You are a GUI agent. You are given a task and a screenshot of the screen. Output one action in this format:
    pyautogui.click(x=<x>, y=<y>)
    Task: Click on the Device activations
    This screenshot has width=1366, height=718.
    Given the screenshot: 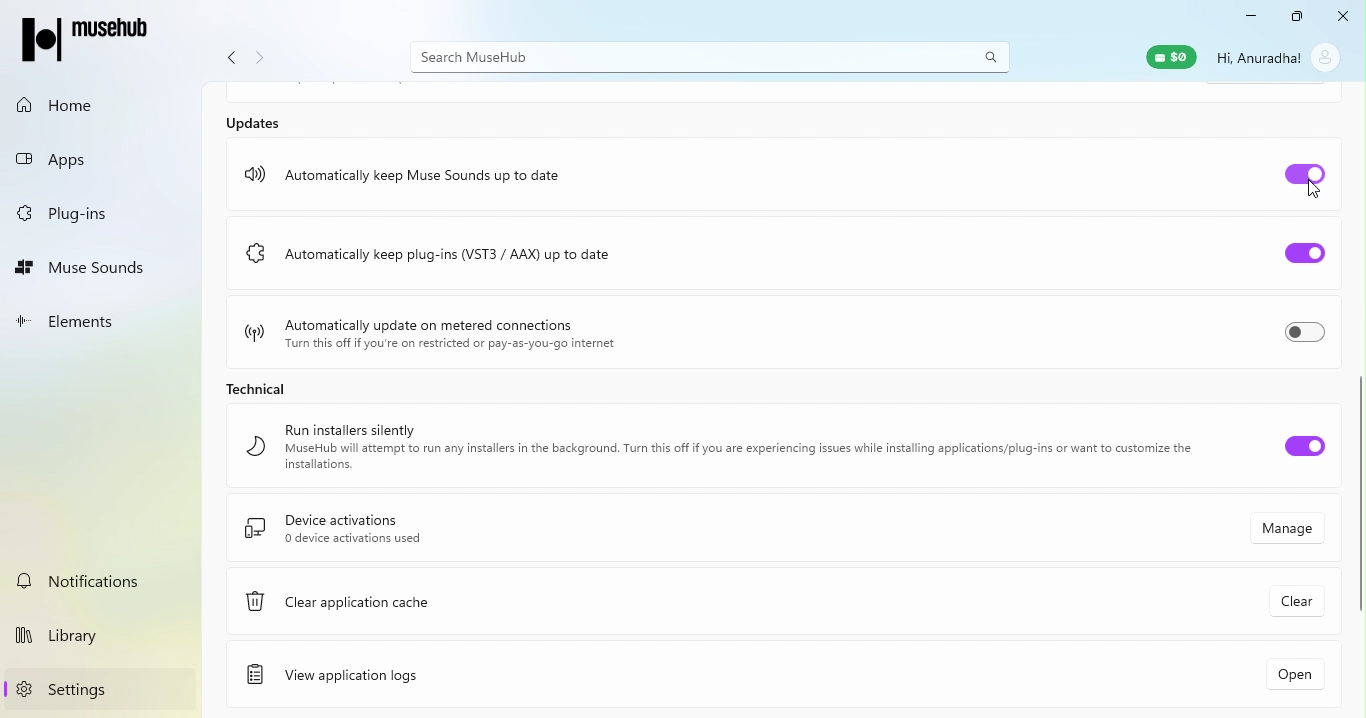 What is the action you would take?
    pyautogui.click(x=646, y=532)
    